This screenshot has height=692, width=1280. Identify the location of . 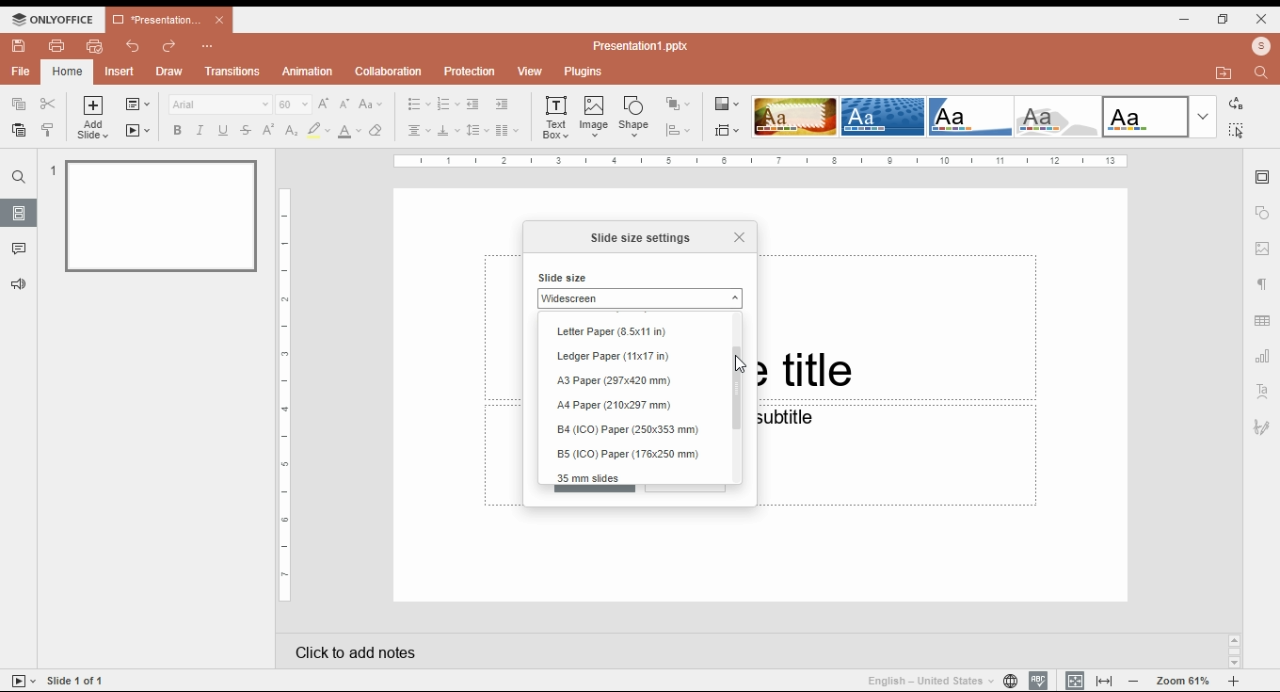
(1265, 428).